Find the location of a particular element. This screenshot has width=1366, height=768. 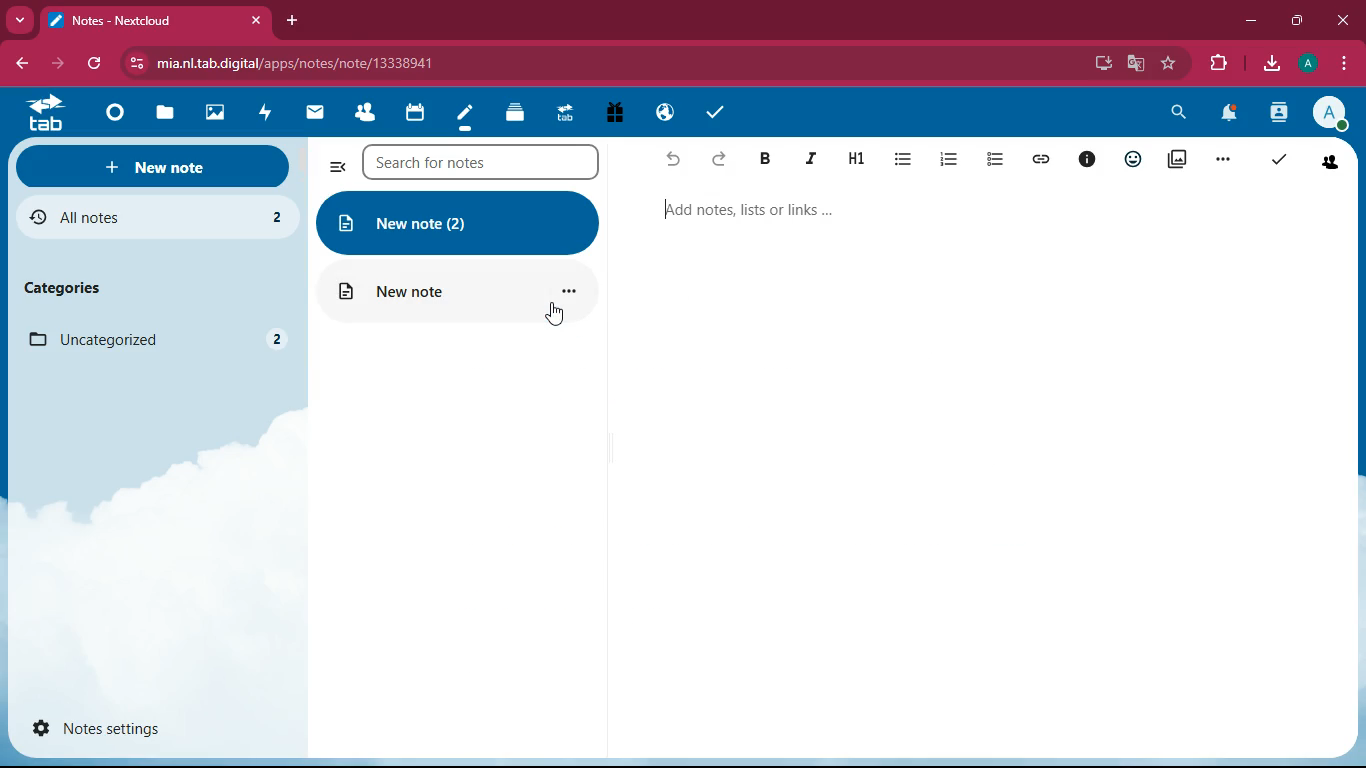

new note is located at coordinates (458, 224).